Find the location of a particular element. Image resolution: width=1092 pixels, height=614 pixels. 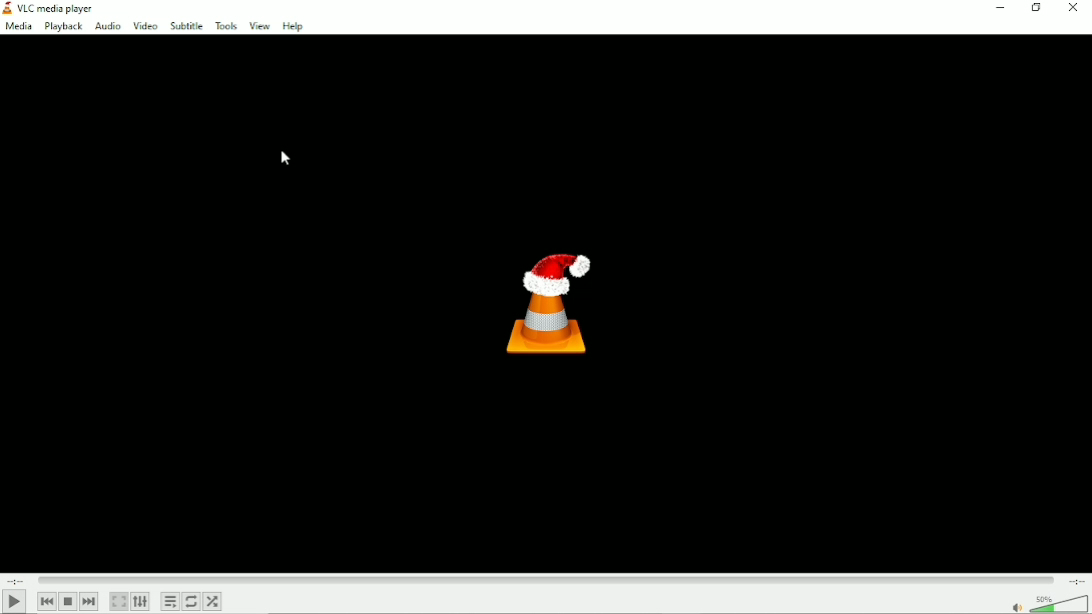

Toggle playlist is located at coordinates (170, 602).